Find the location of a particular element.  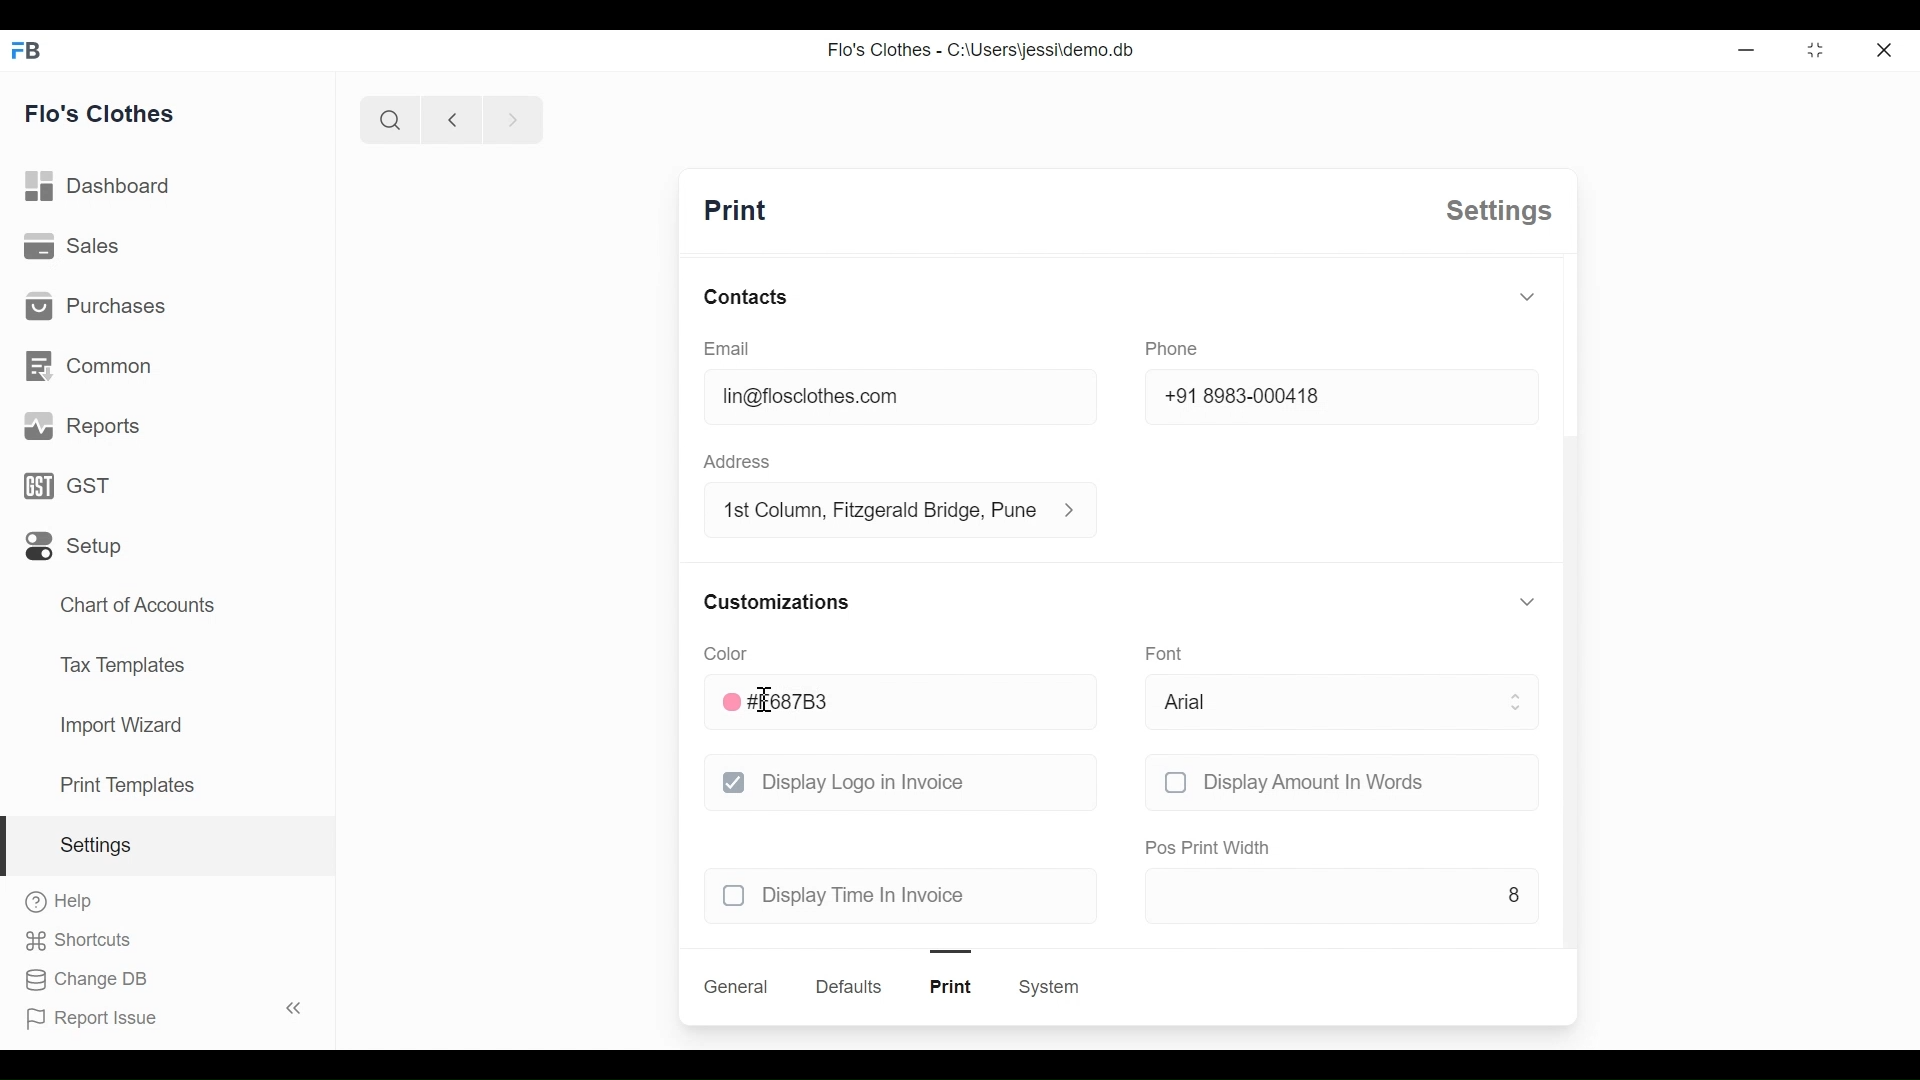

arial is located at coordinates (1342, 702).